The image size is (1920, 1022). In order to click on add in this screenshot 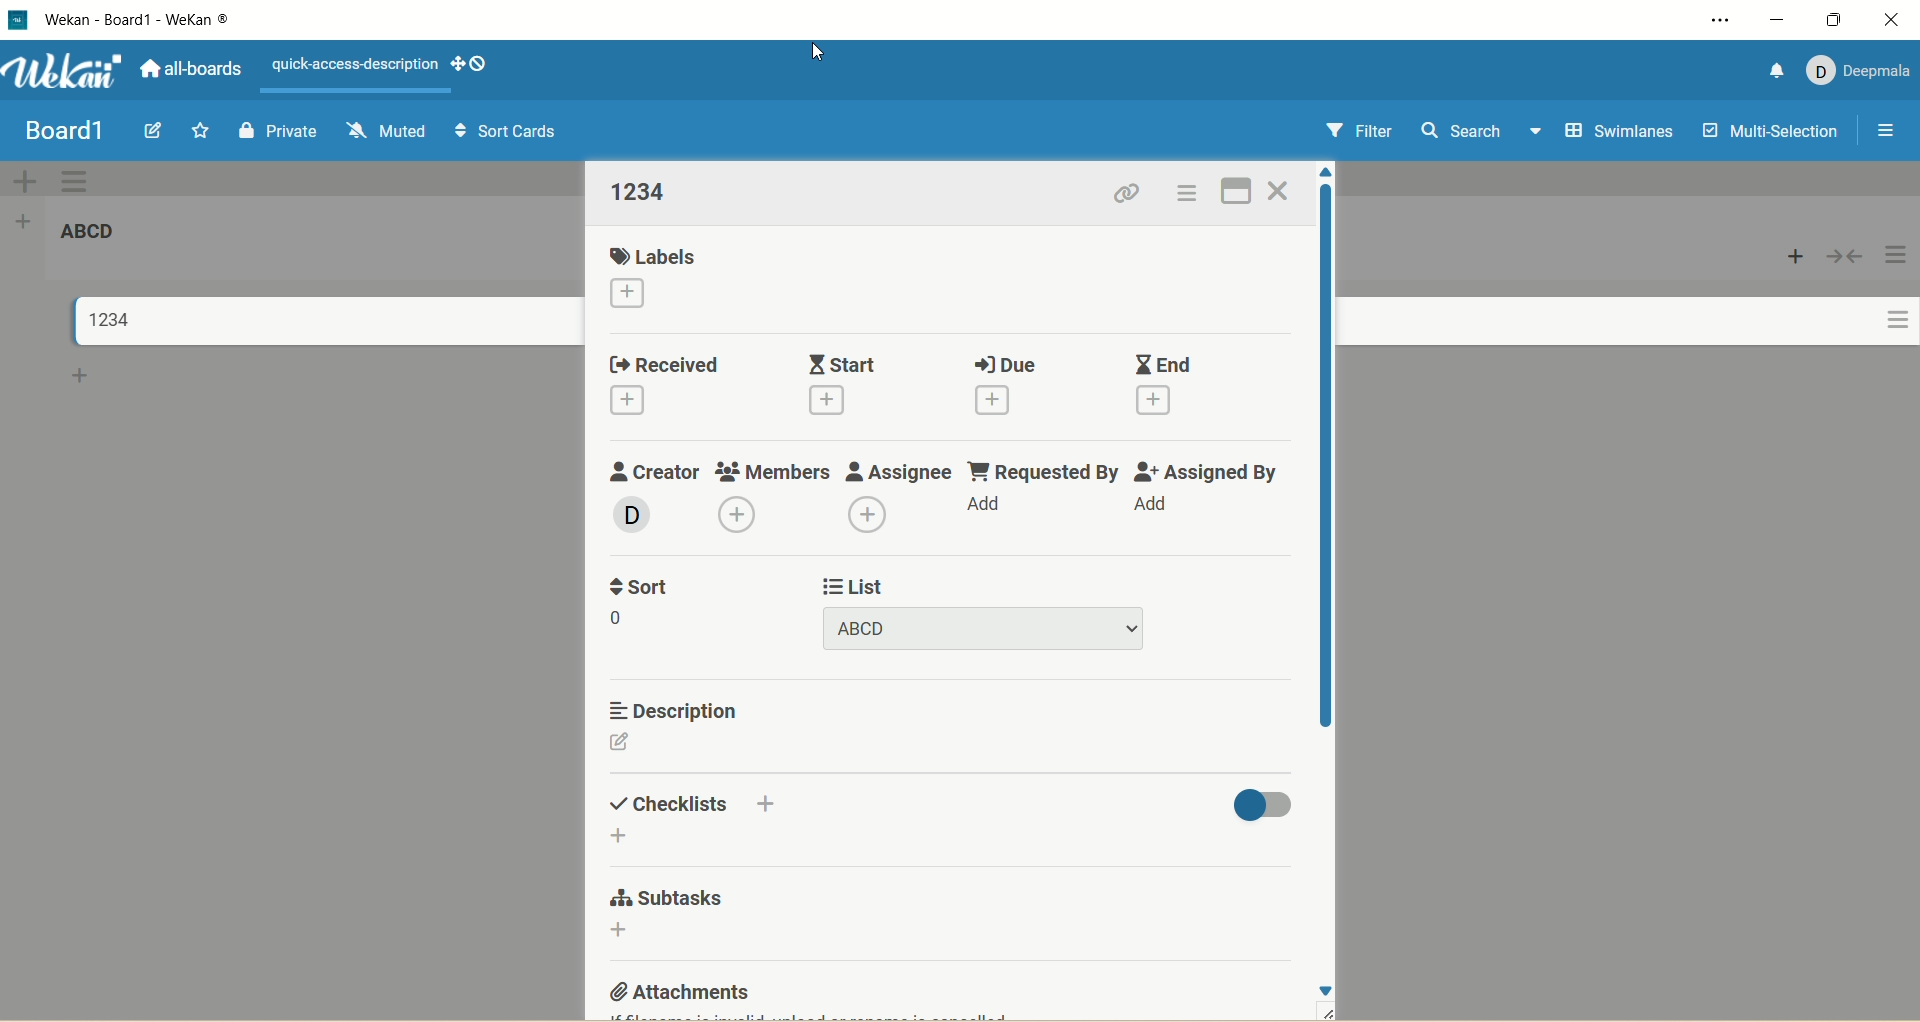, I will do `click(982, 508)`.